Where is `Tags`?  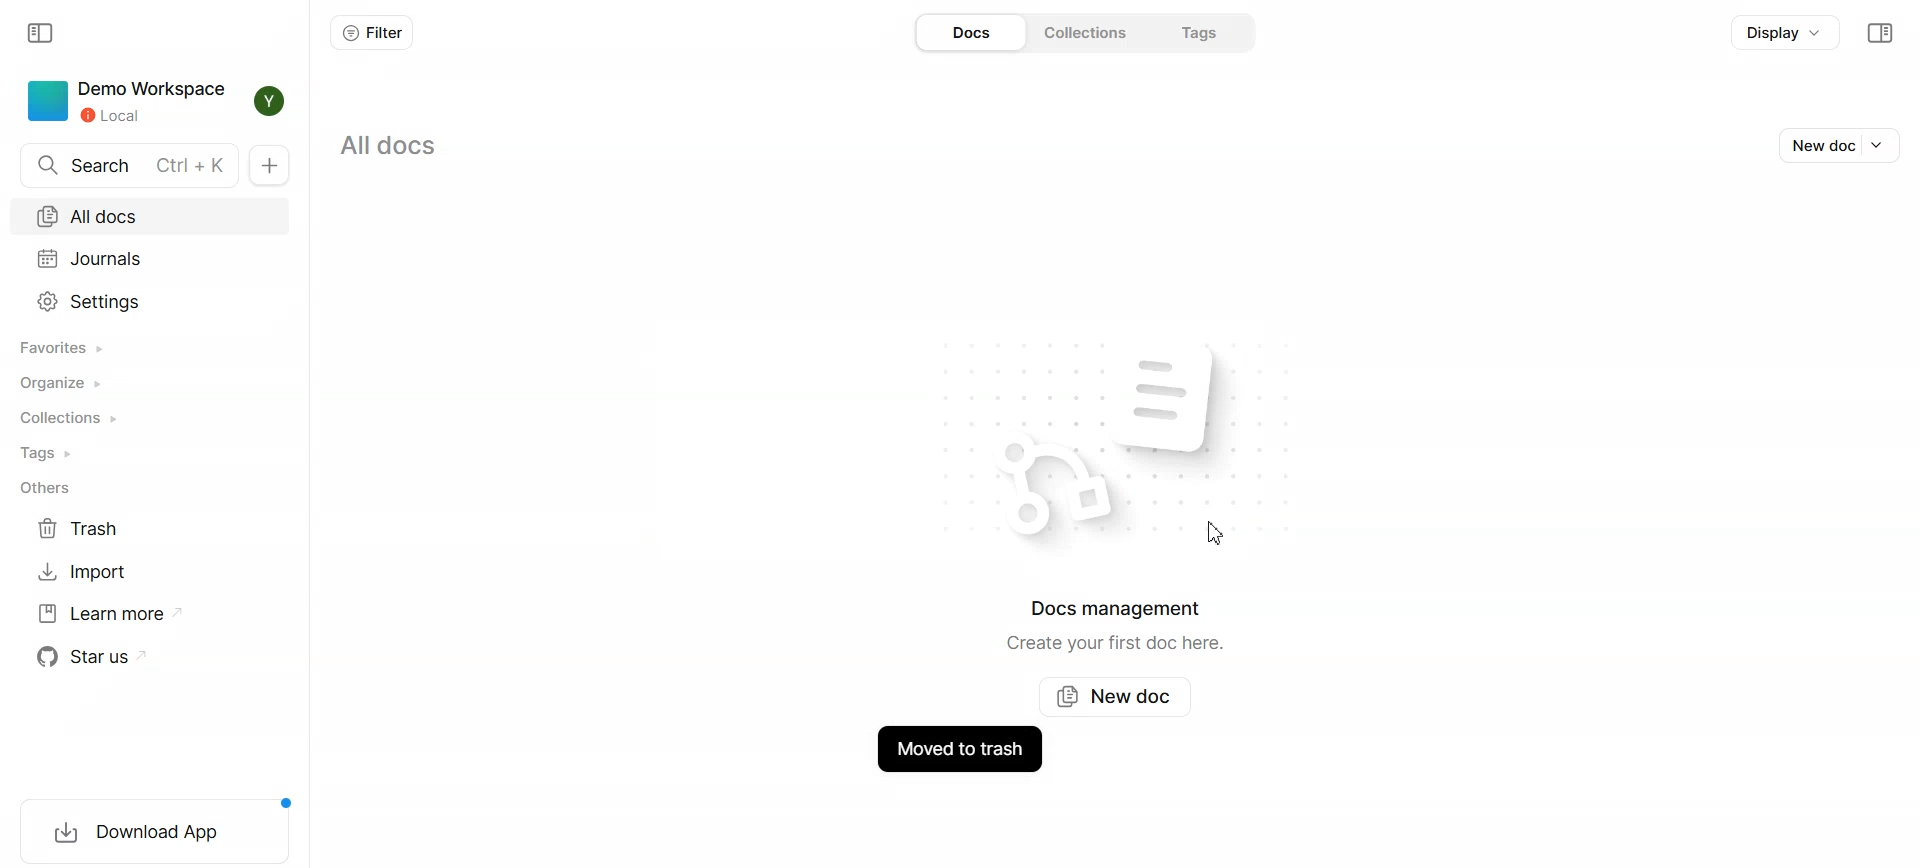 Tags is located at coordinates (150, 454).